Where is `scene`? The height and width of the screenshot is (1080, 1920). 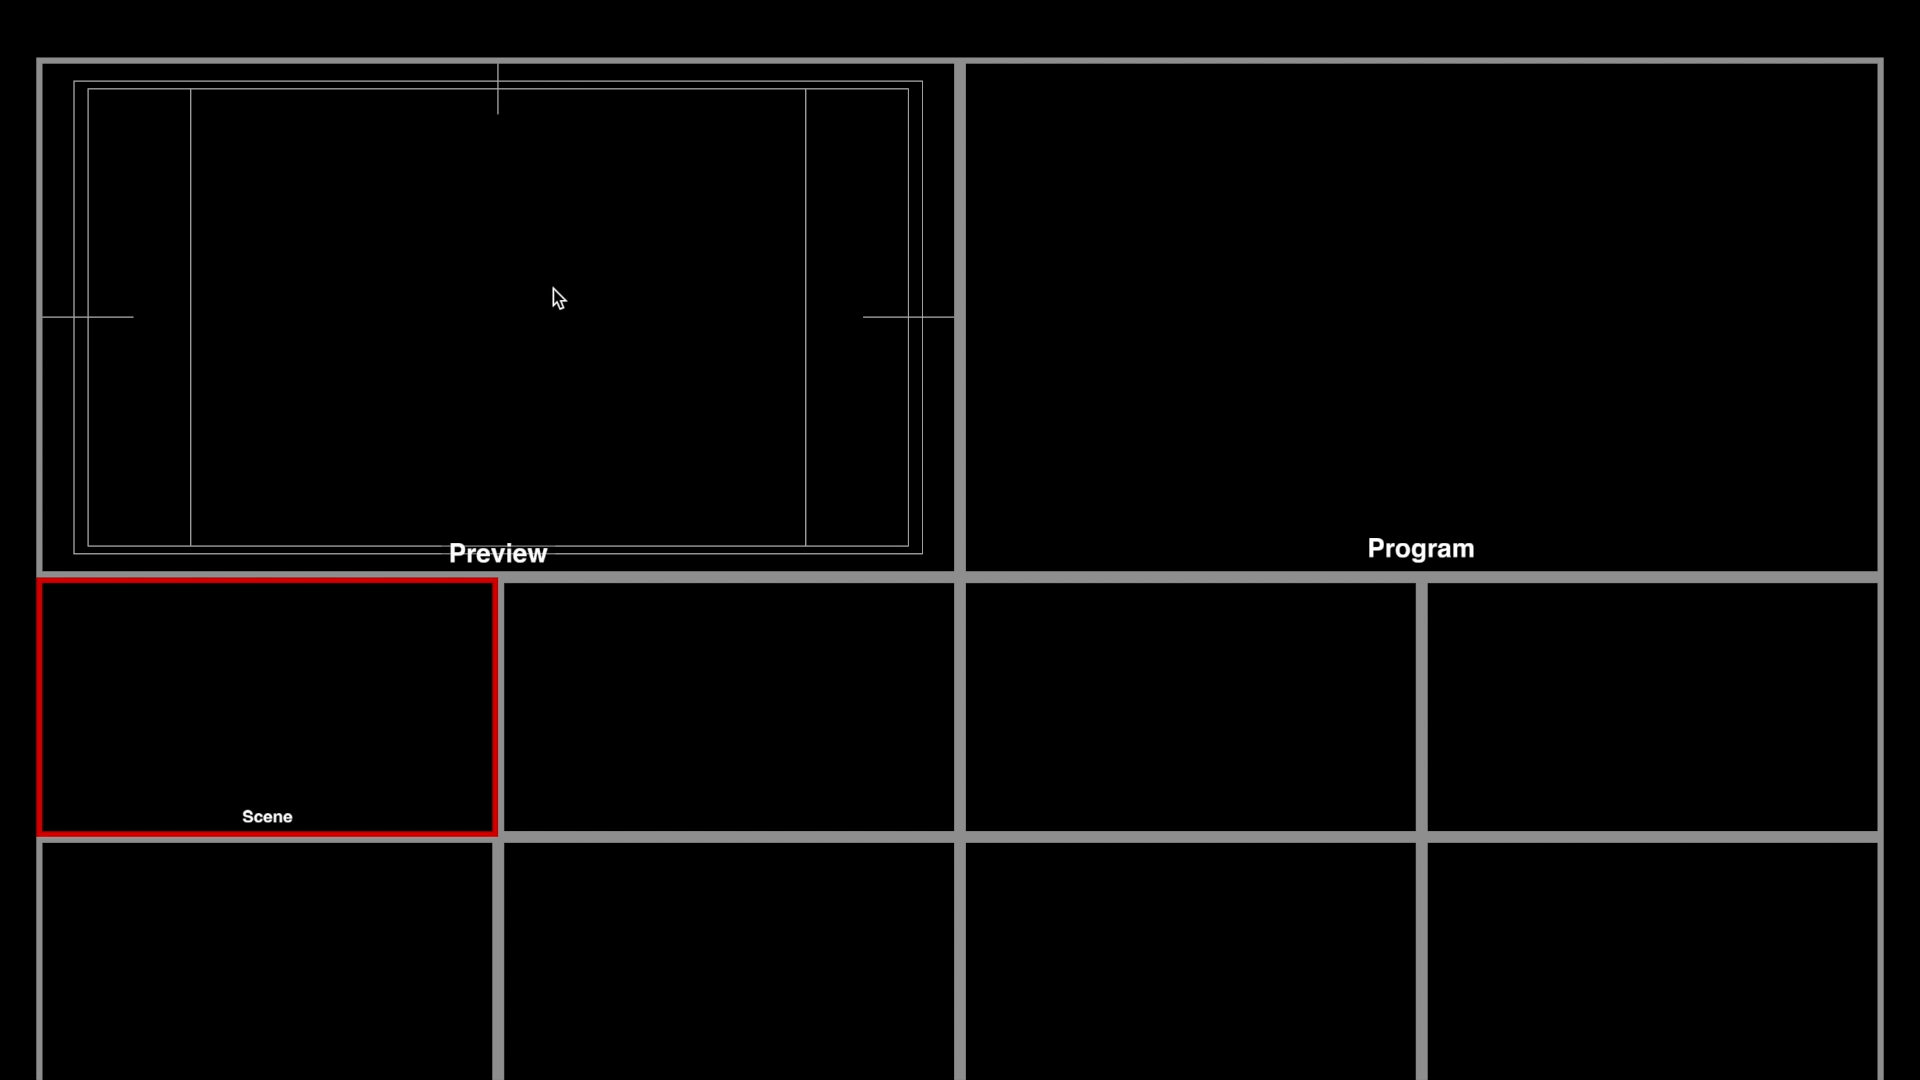 scene is located at coordinates (270, 817).